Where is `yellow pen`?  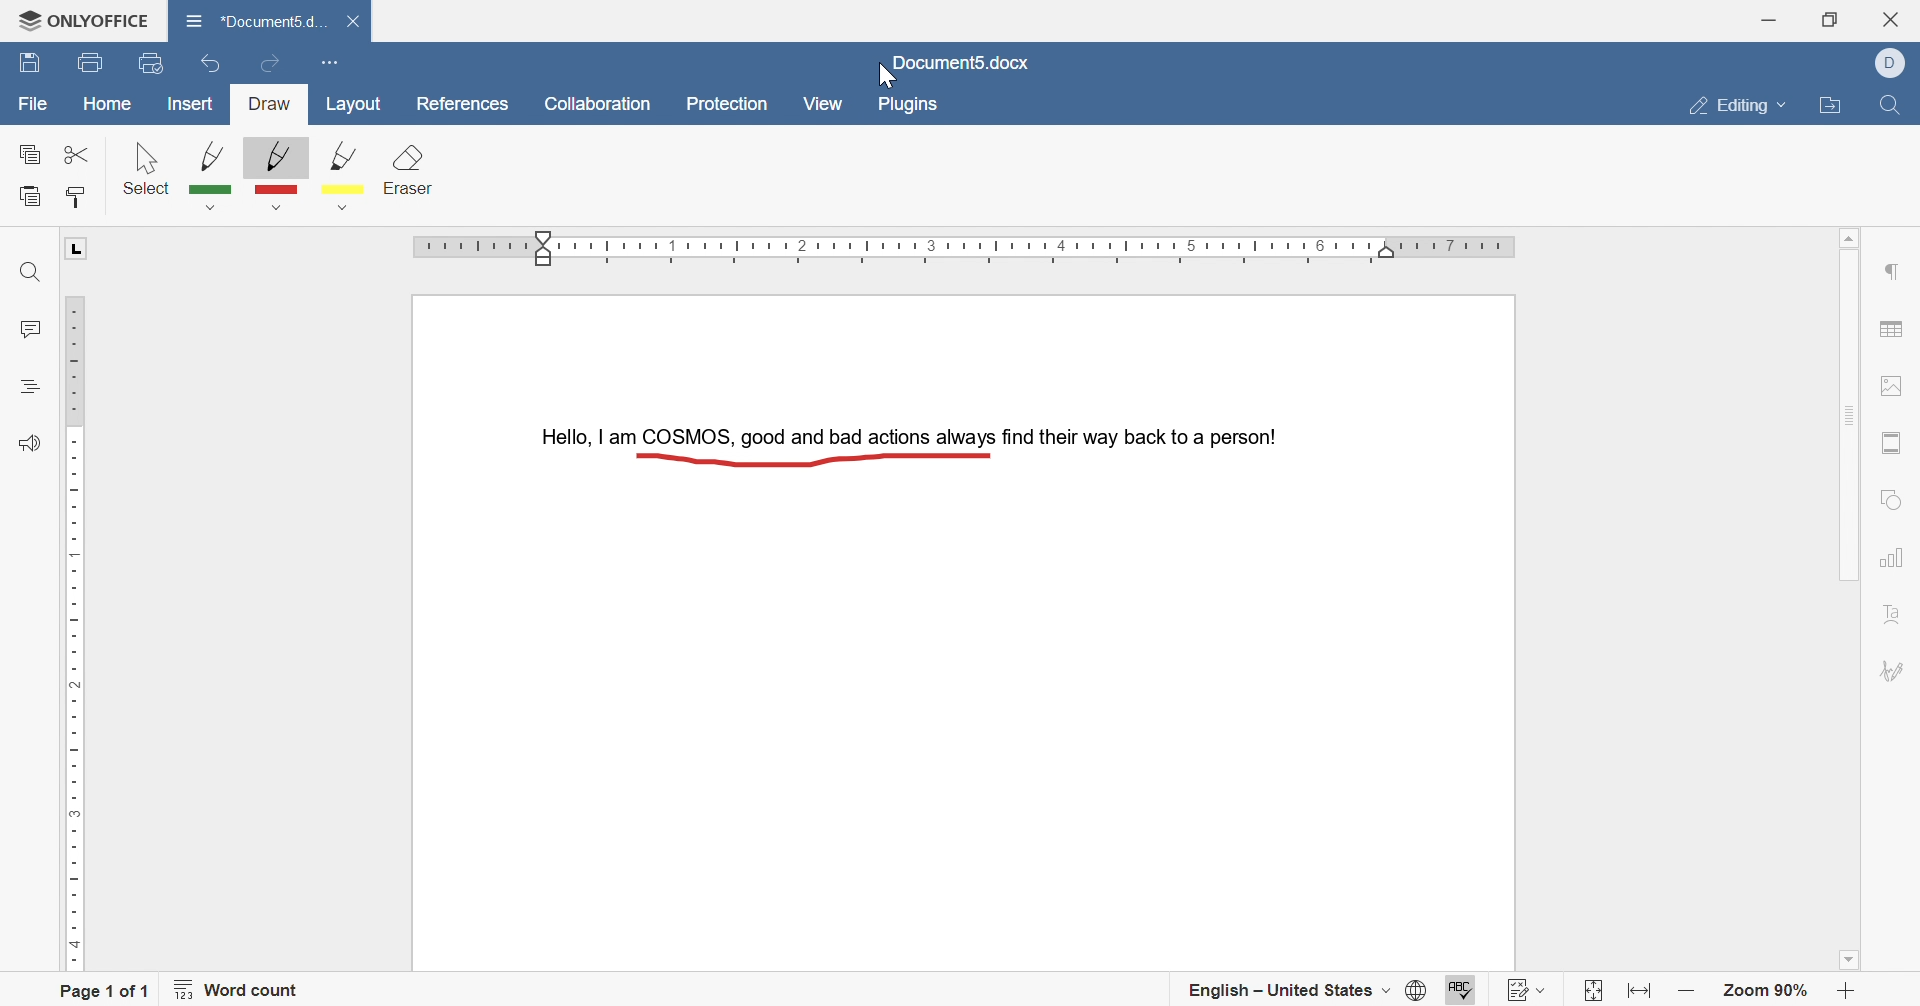 yellow pen is located at coordinates (351, 179).